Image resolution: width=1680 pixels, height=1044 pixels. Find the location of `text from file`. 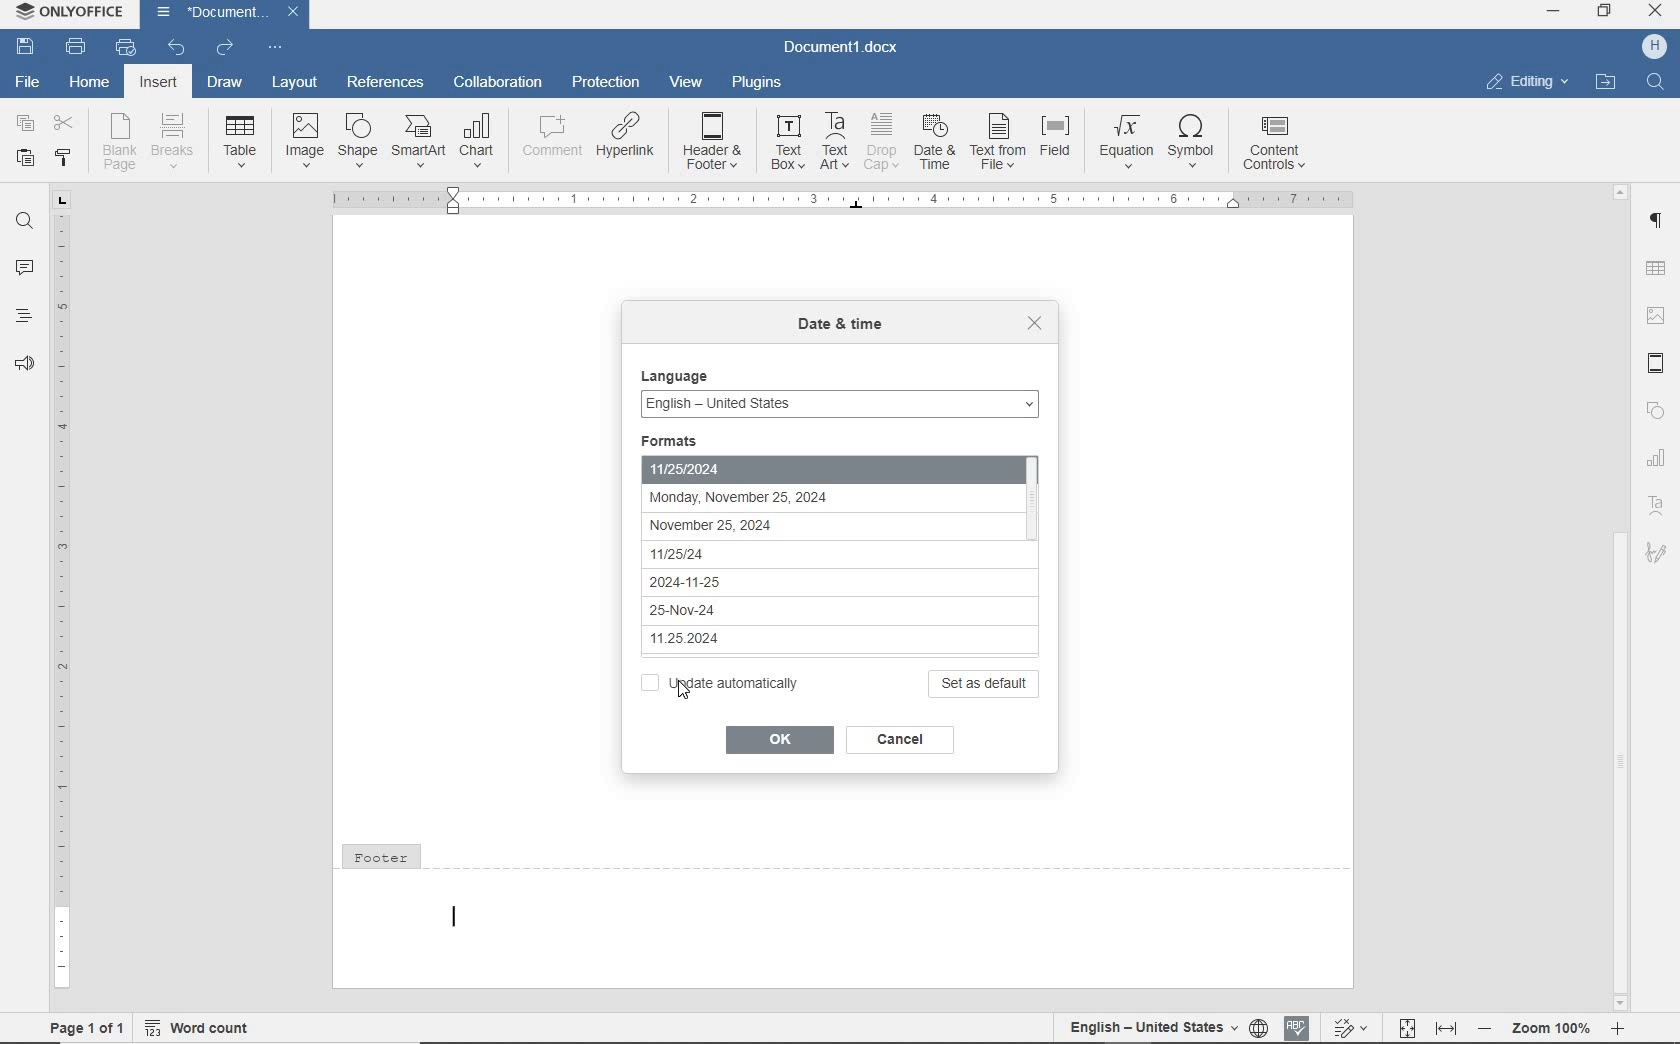

text from file is located at coordinates (998, 141).